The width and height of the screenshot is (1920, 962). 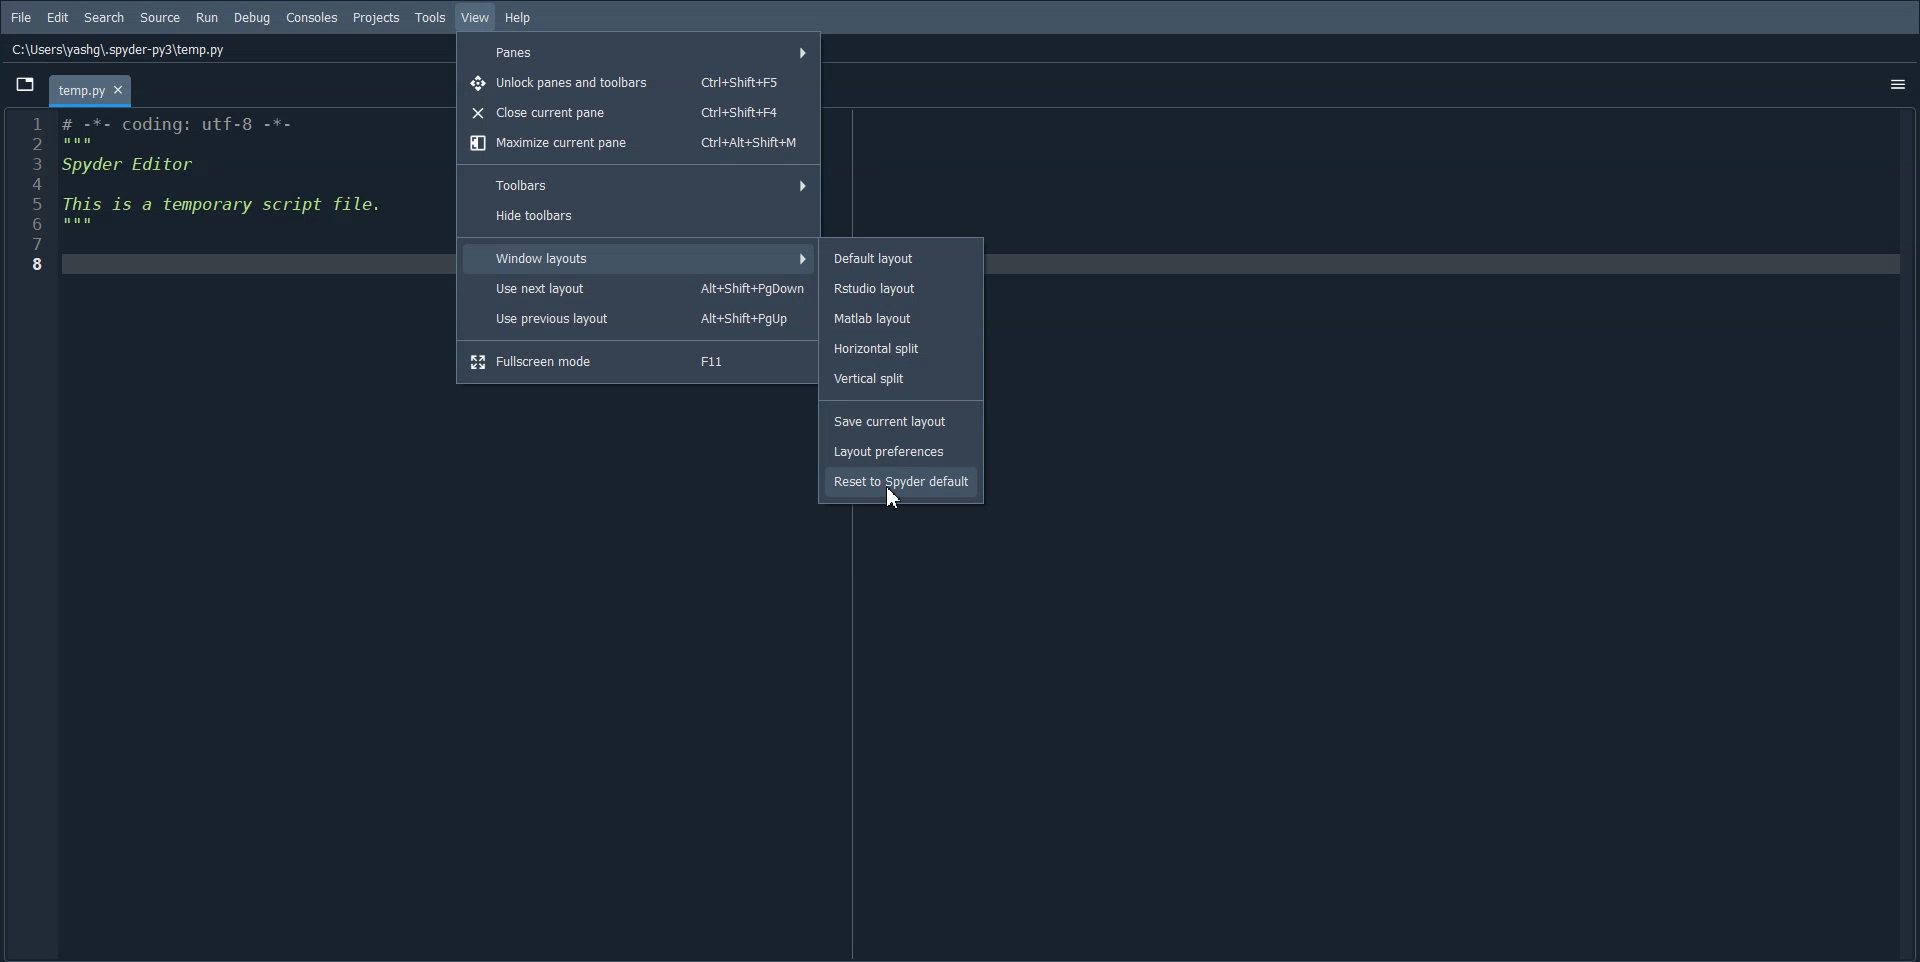 What do you see at coordinates (638, 258) in the screenshot?
I see `Window layouts` at bounding box center [638, 258].